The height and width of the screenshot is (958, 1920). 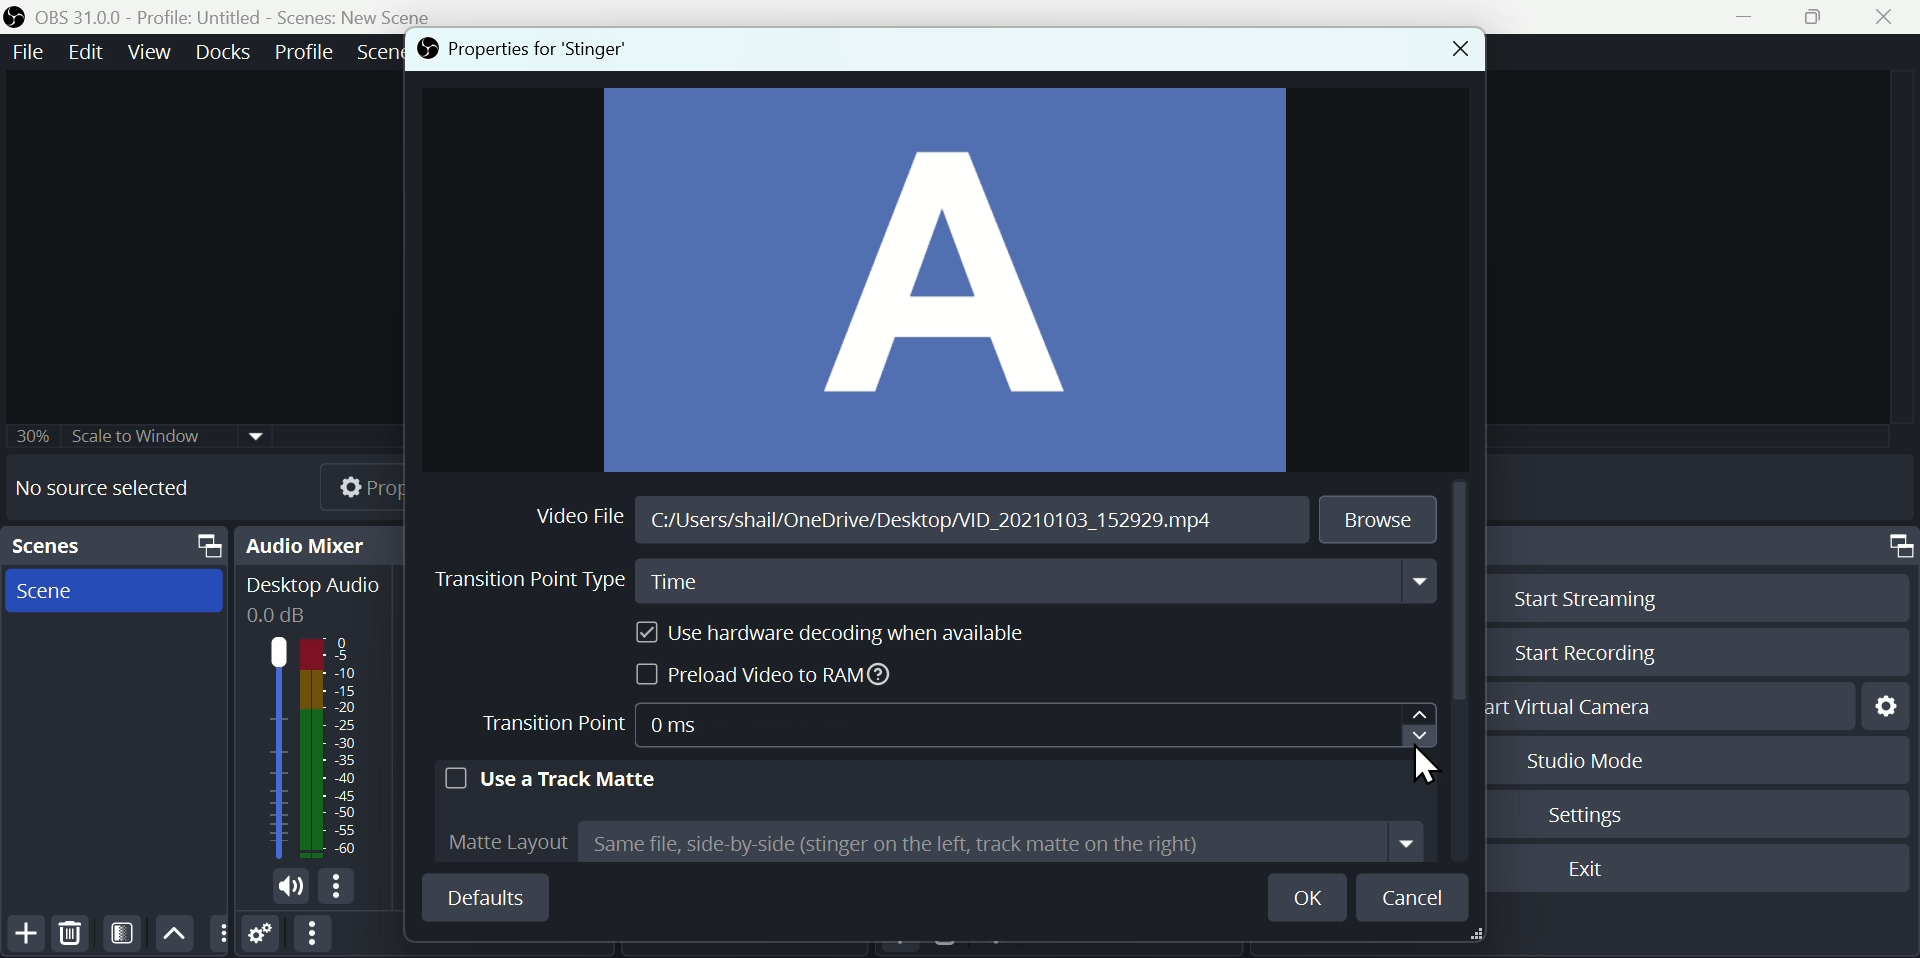 I want to click on Filter, so click(x=126, y=933).